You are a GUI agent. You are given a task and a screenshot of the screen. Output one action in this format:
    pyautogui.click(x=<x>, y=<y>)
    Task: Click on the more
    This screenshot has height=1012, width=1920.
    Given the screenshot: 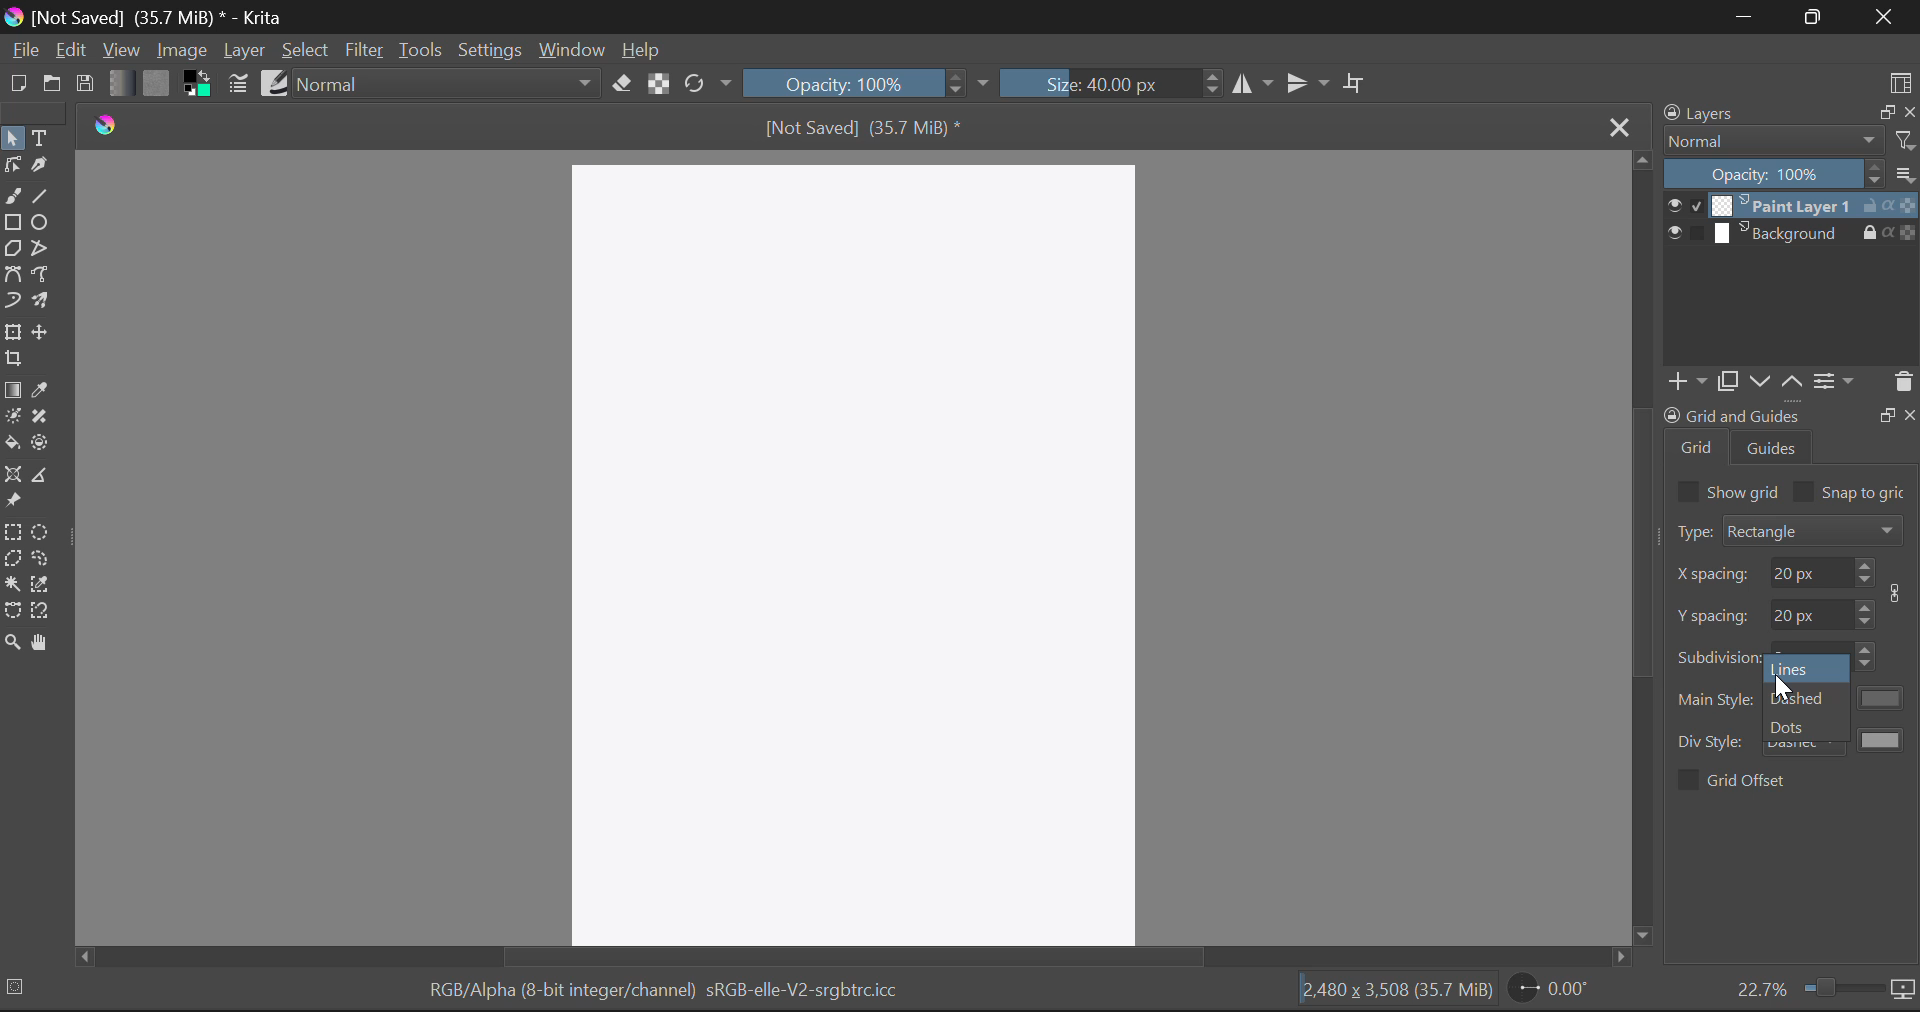 What is the action you would take?
    pyautogui.click(x=1905, y=173)
    